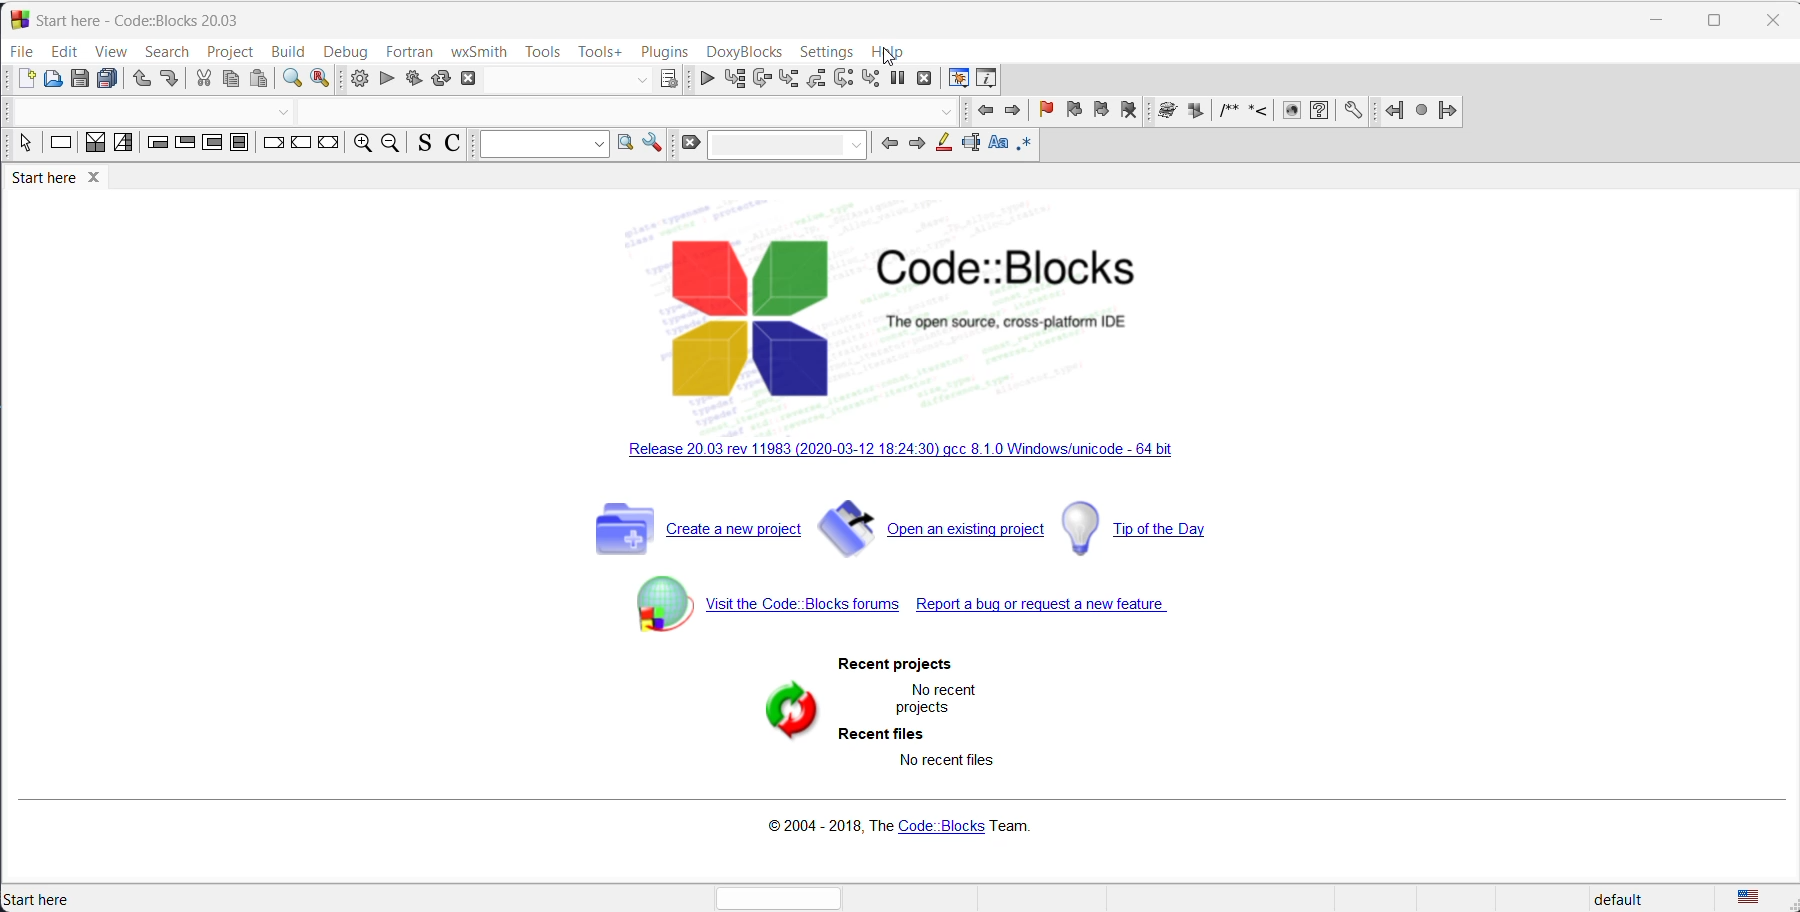 The width and height of the screenshot is (1800, 912). I want to click on maximize, so click(1713, 23).